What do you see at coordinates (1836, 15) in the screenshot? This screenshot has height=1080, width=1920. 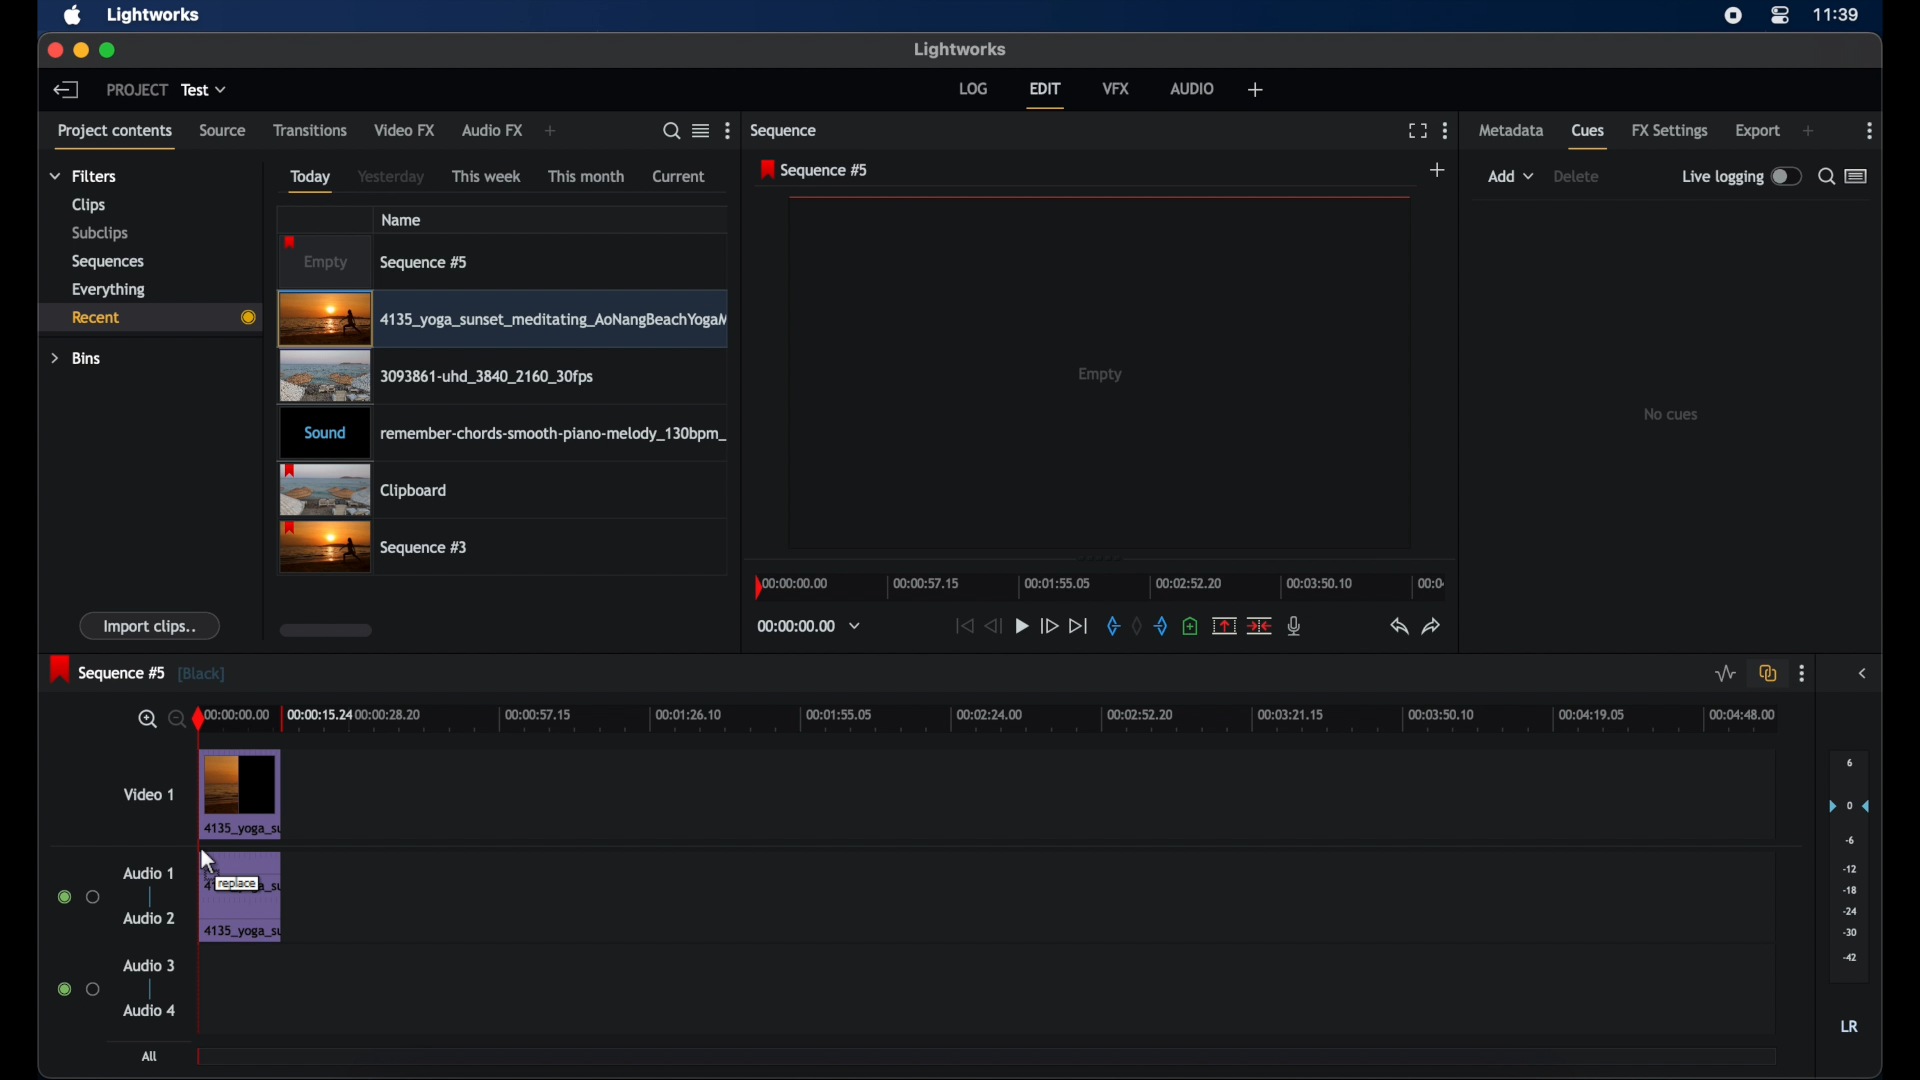 I see `time` at bounding box center [1836, 15].